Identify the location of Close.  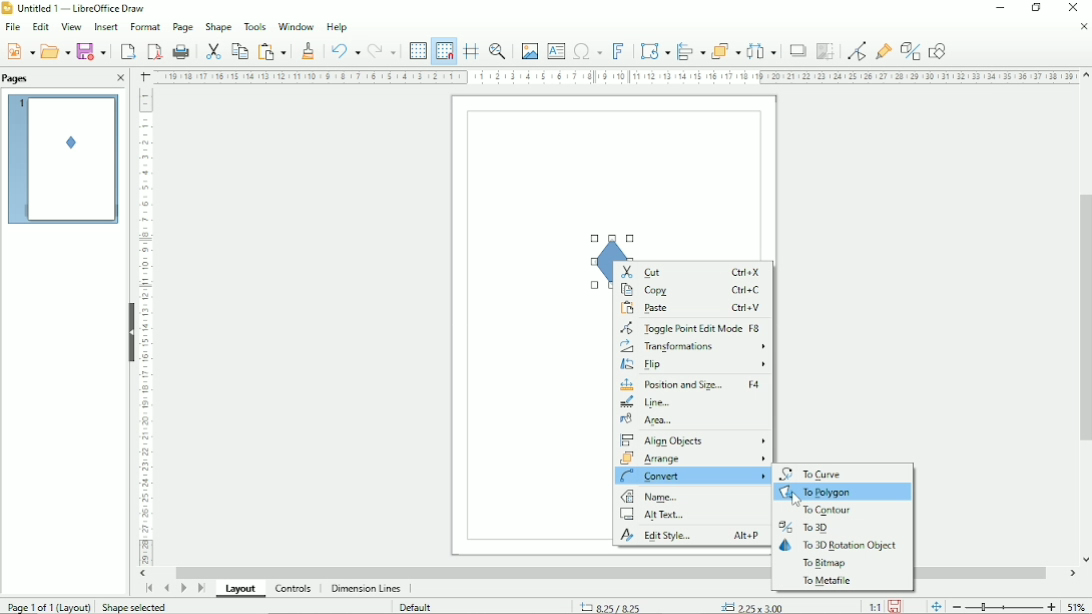
(122, 79).